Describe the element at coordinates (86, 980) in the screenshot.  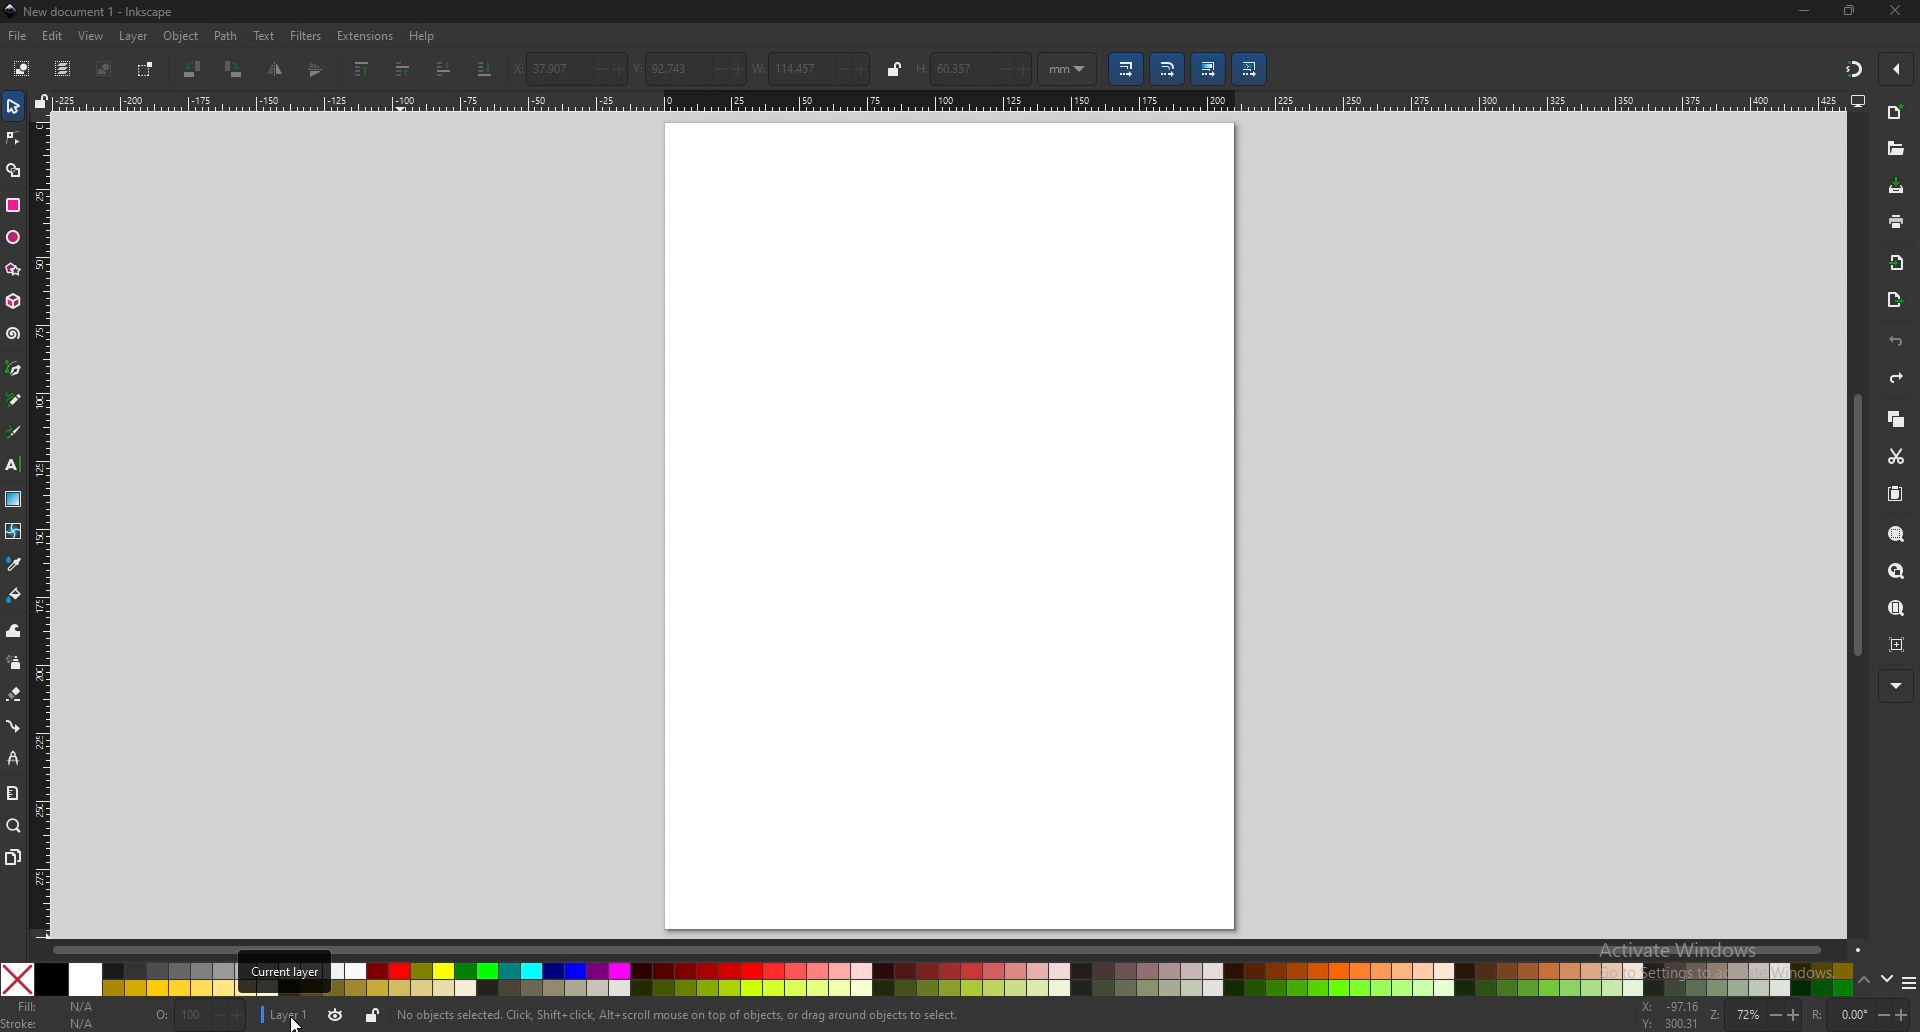
I see `white` at that location.